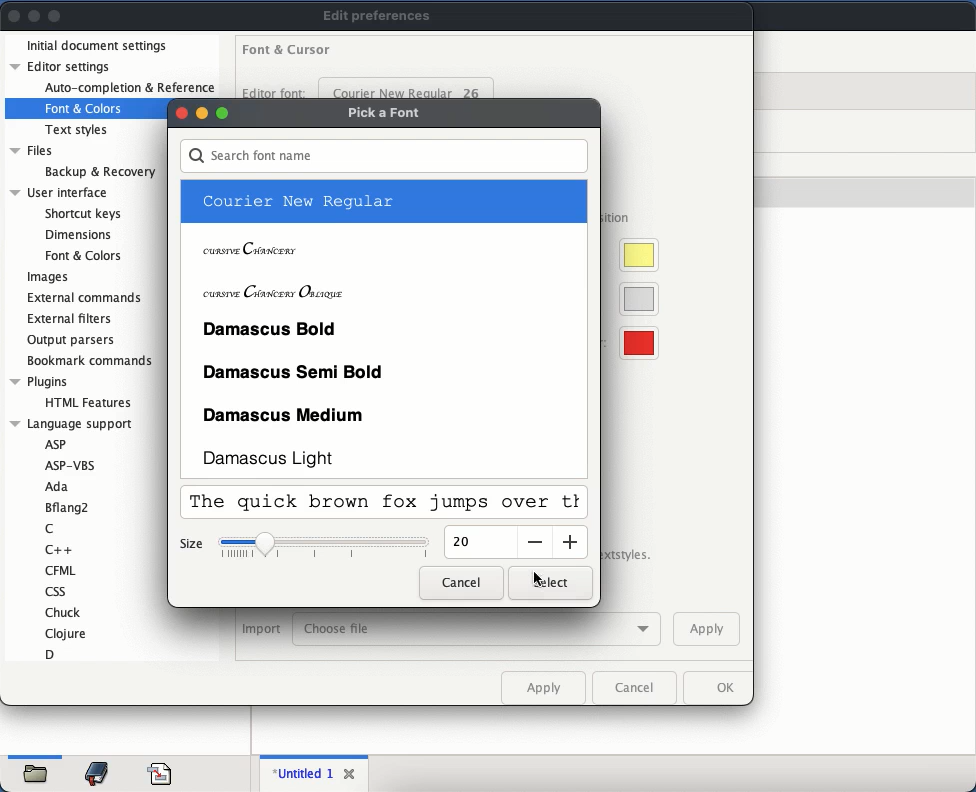  What do you see at coordinates (99, 772) in the screenshot?
I see `bookmark` at bounding box center [99, 772].